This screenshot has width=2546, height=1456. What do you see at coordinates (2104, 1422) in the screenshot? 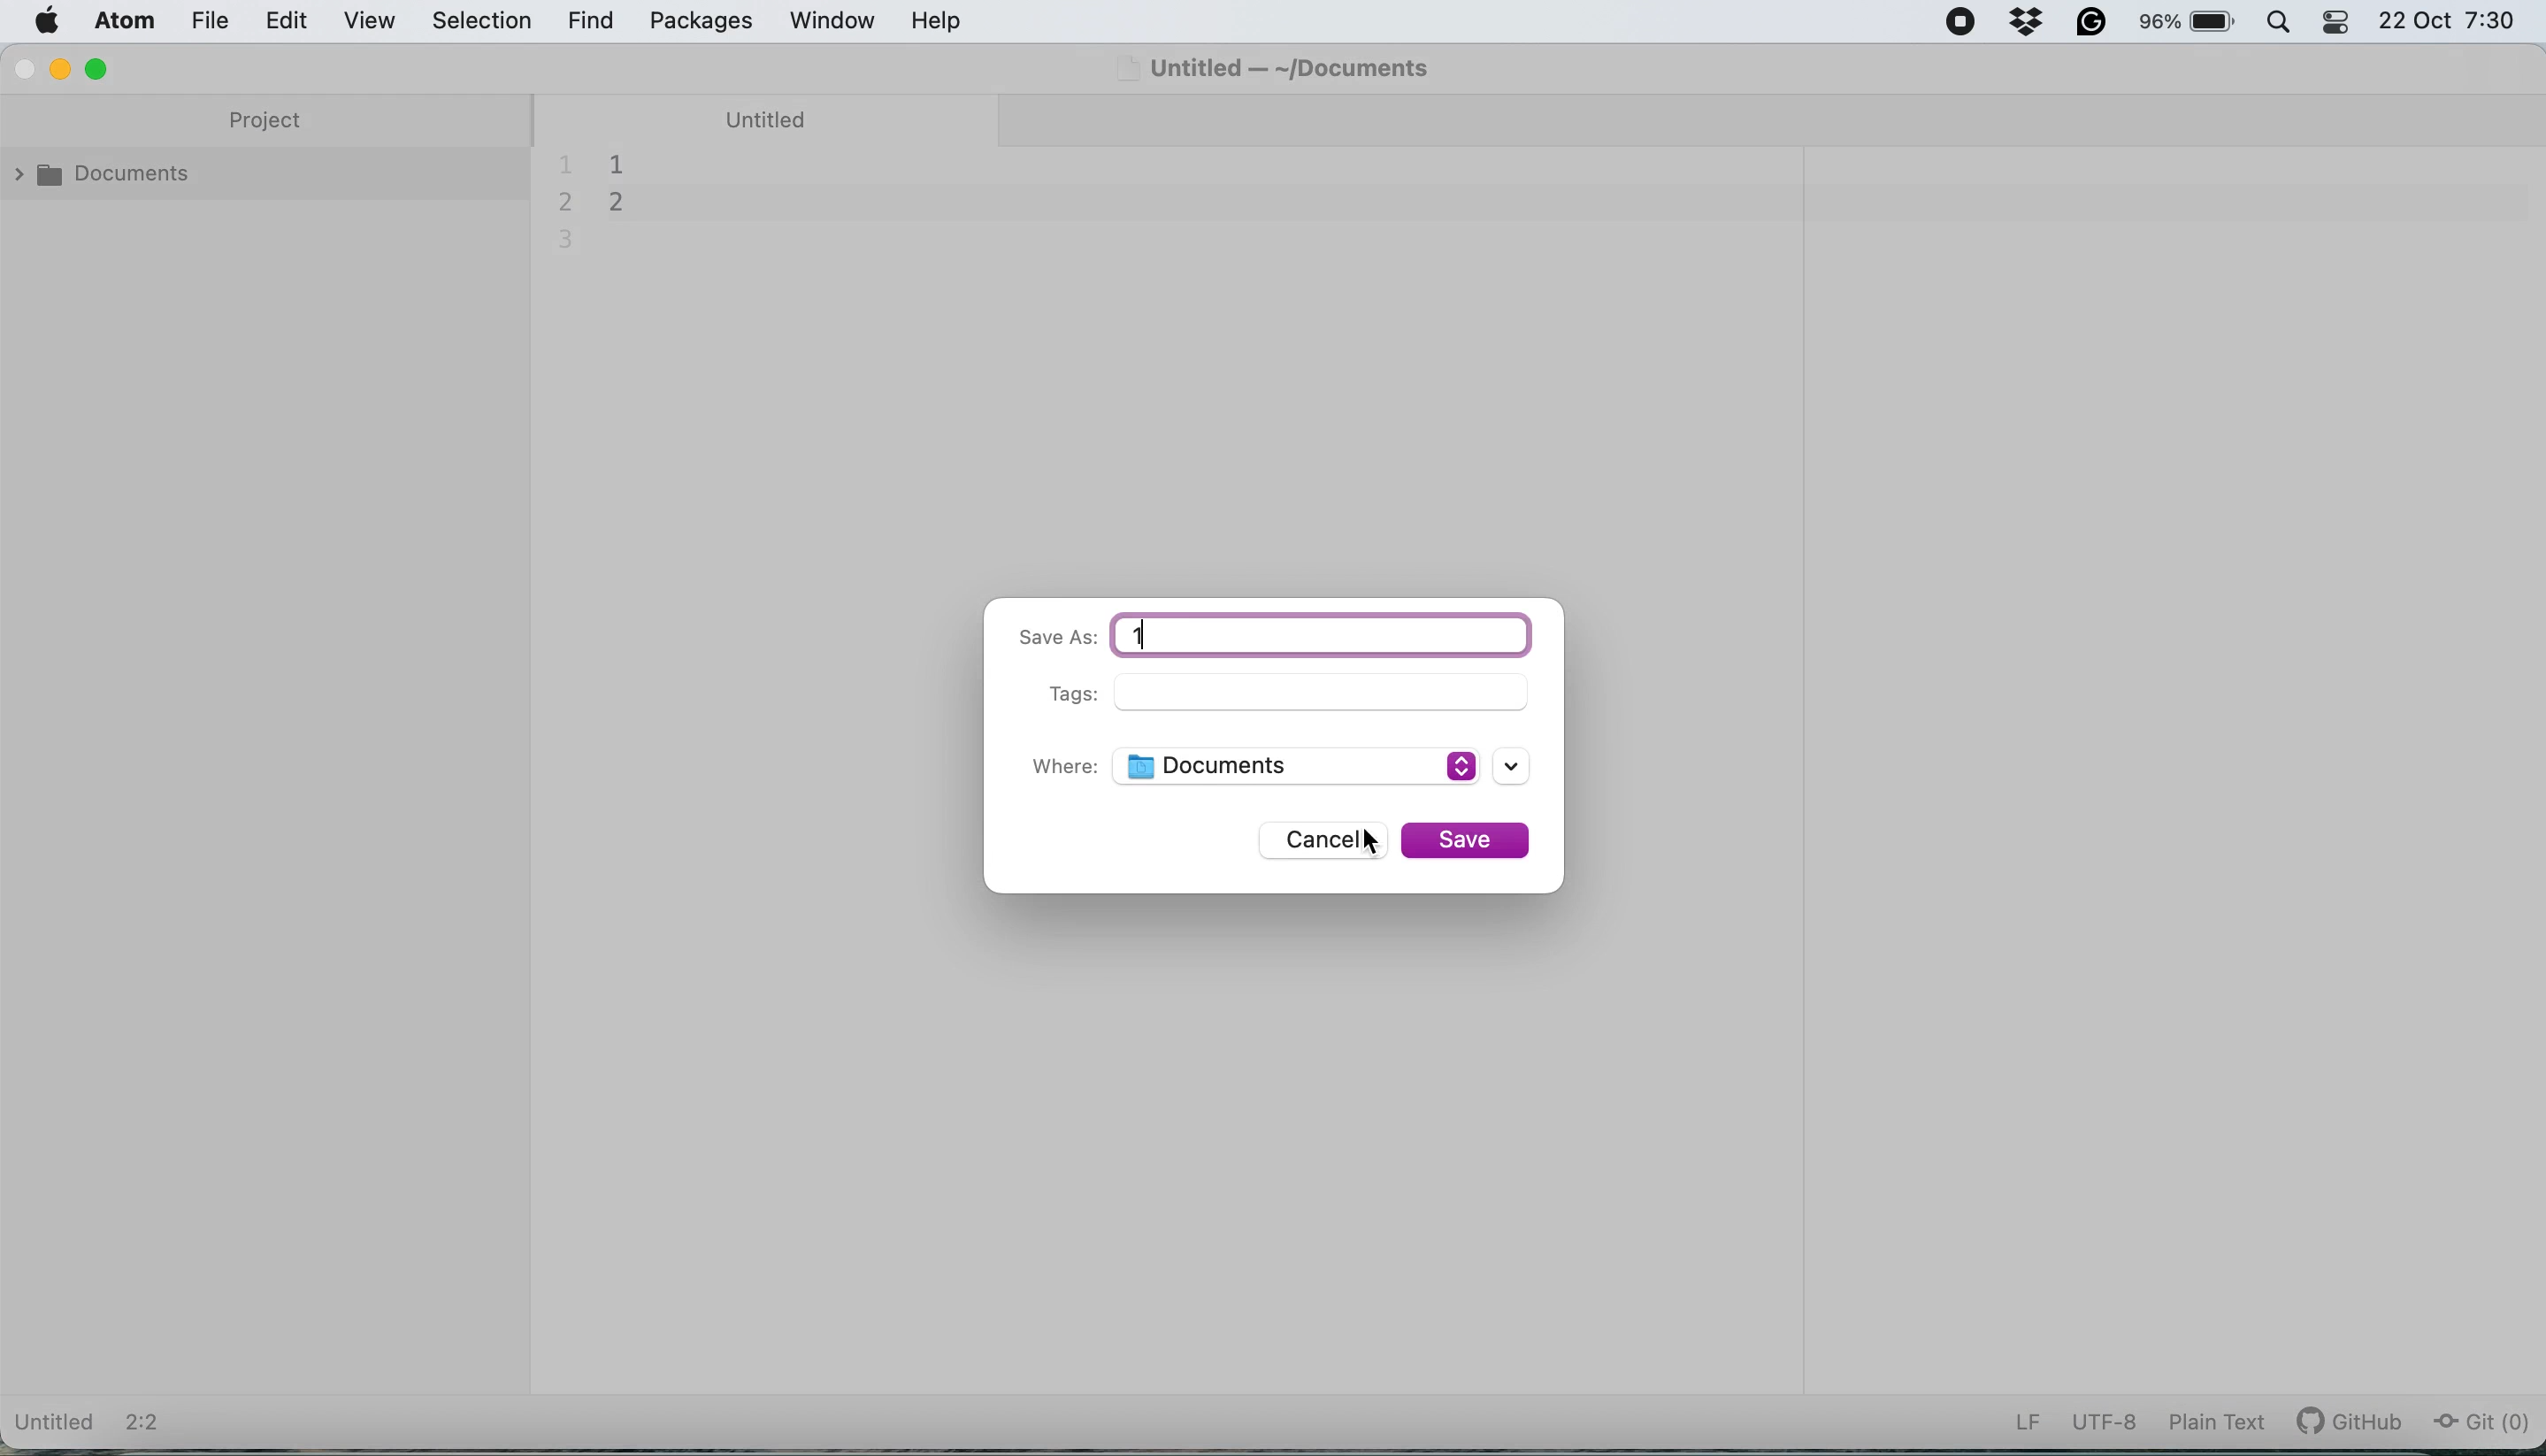
I see `utf-8` at bounding box center [2104, 1422].